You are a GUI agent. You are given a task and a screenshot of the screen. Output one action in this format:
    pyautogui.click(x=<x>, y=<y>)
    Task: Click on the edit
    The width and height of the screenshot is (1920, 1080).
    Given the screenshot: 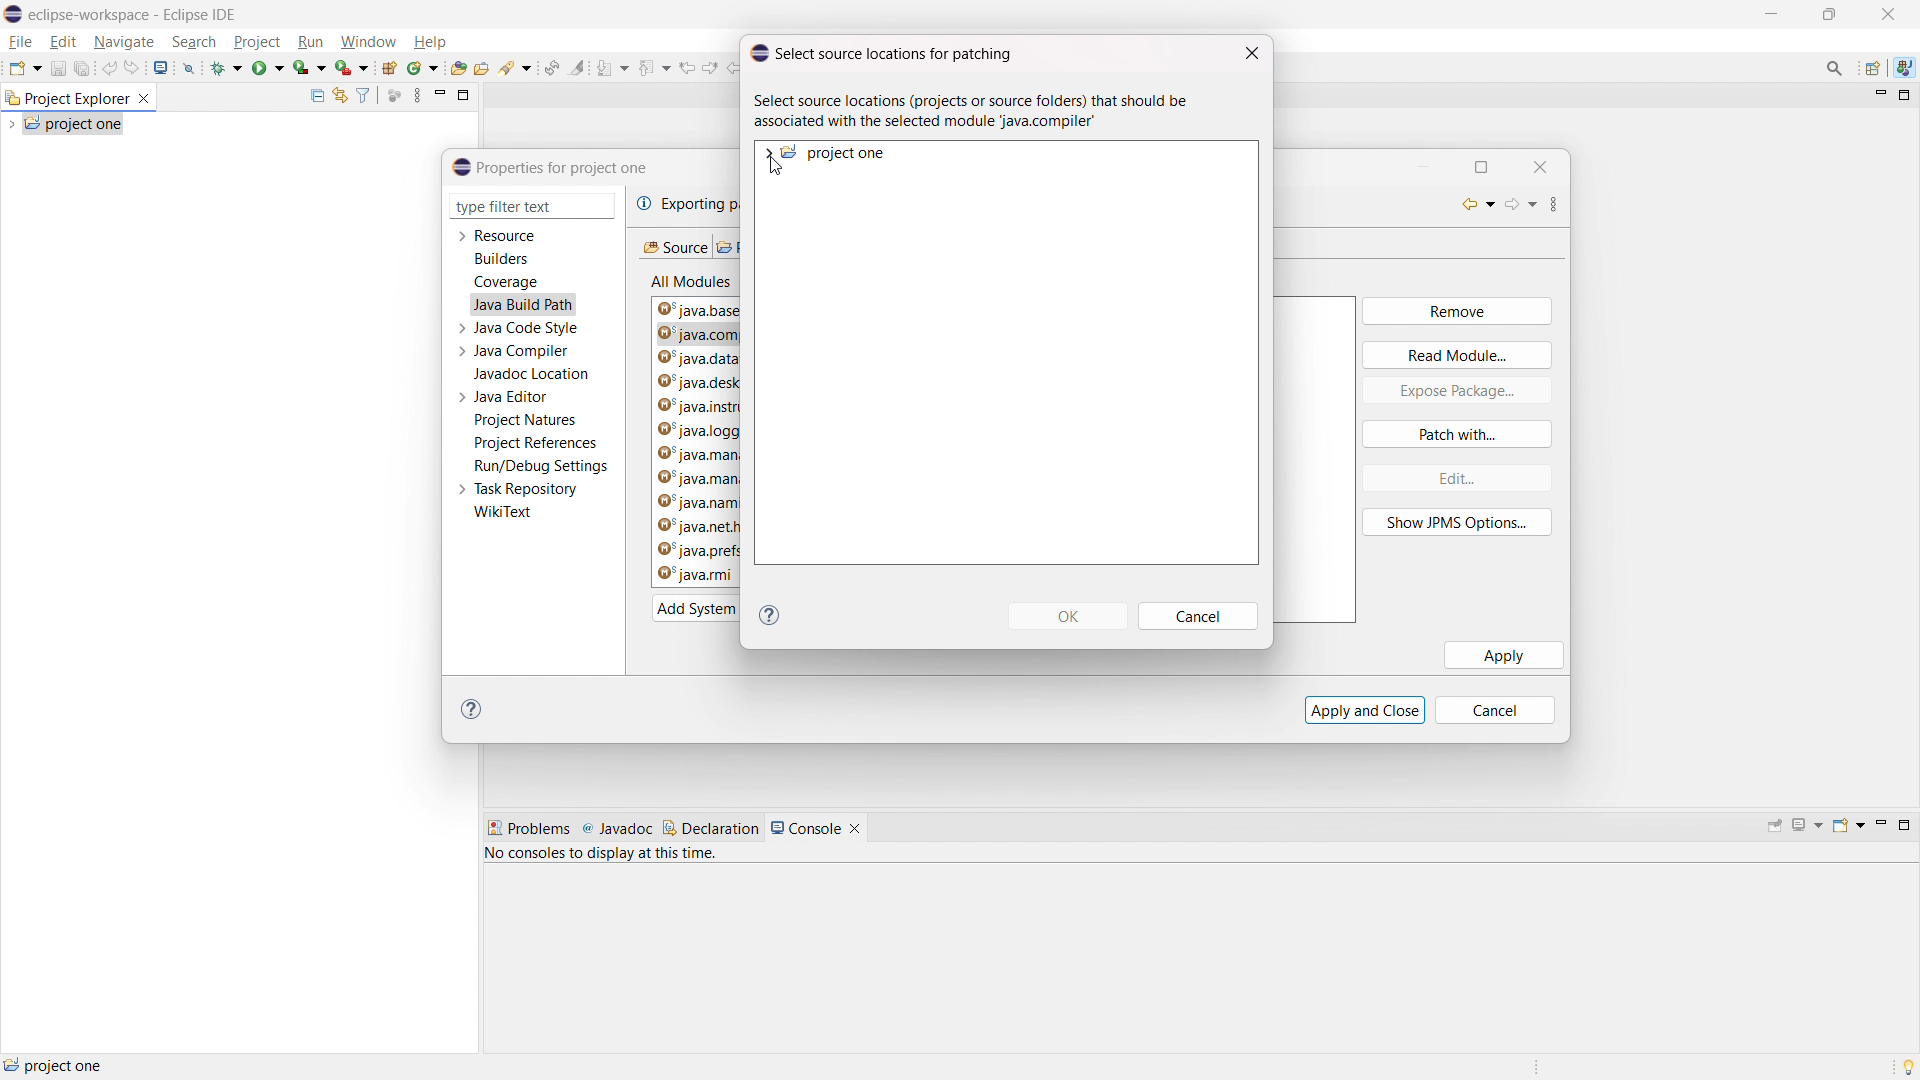 What is the action you would take?
    pyautogui.click(x=63, y=43)
    